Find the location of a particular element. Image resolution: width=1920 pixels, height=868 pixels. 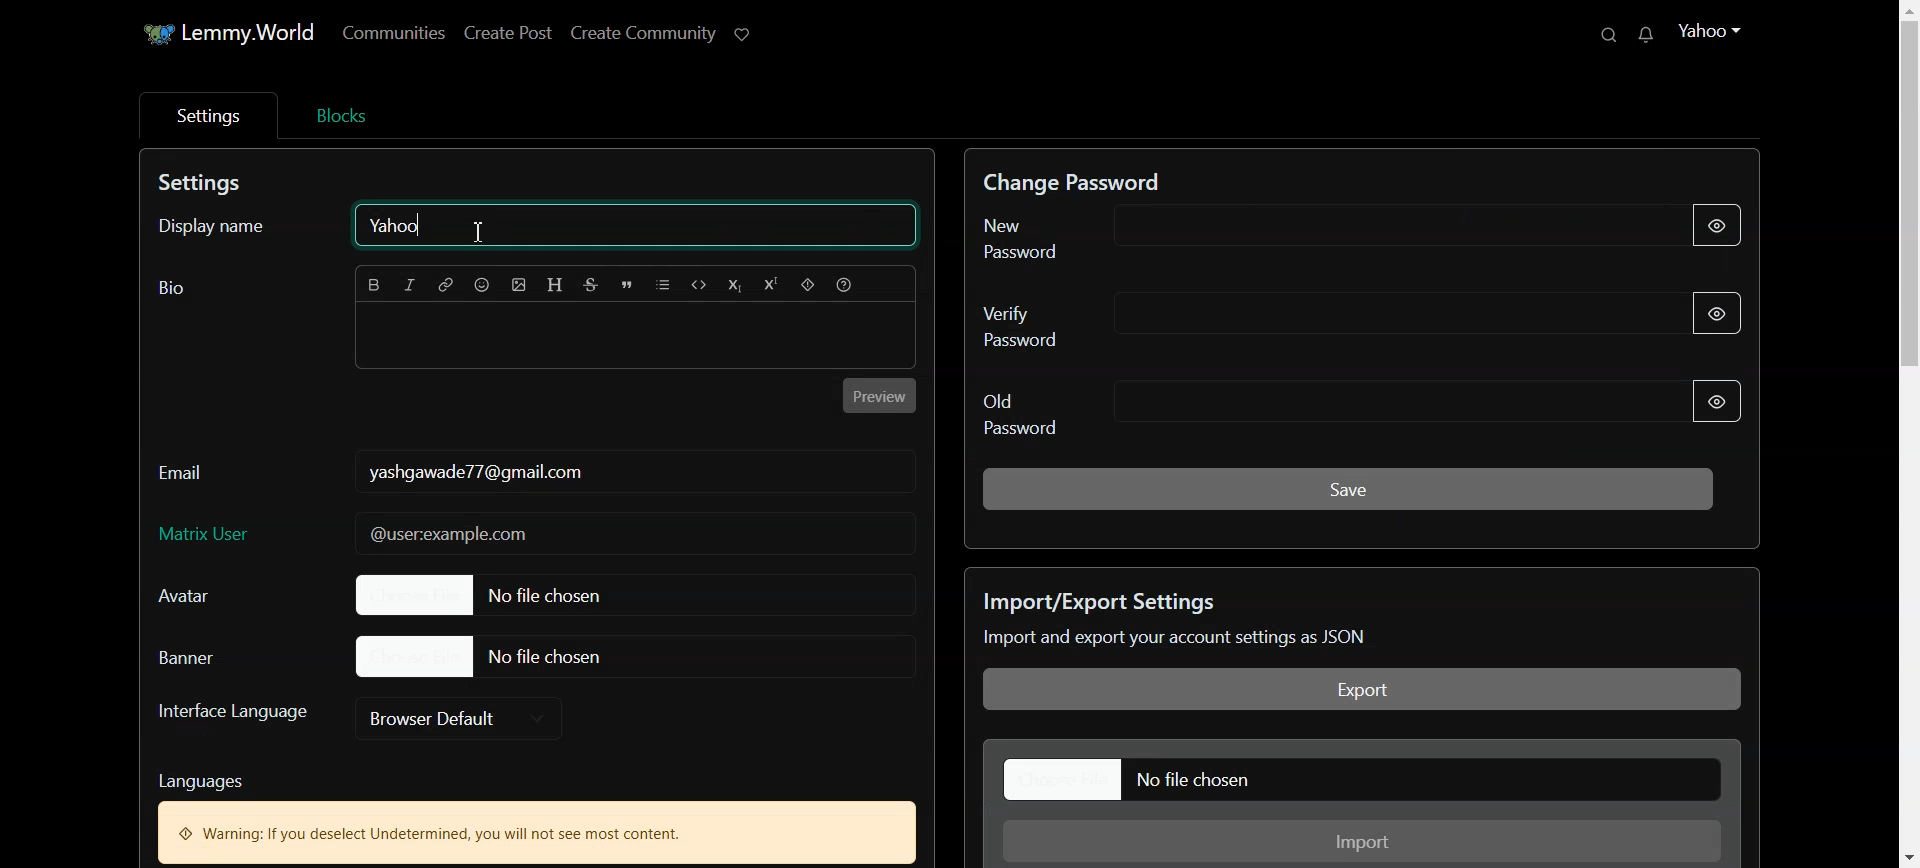

Preview is located at coordinates (881, 395).